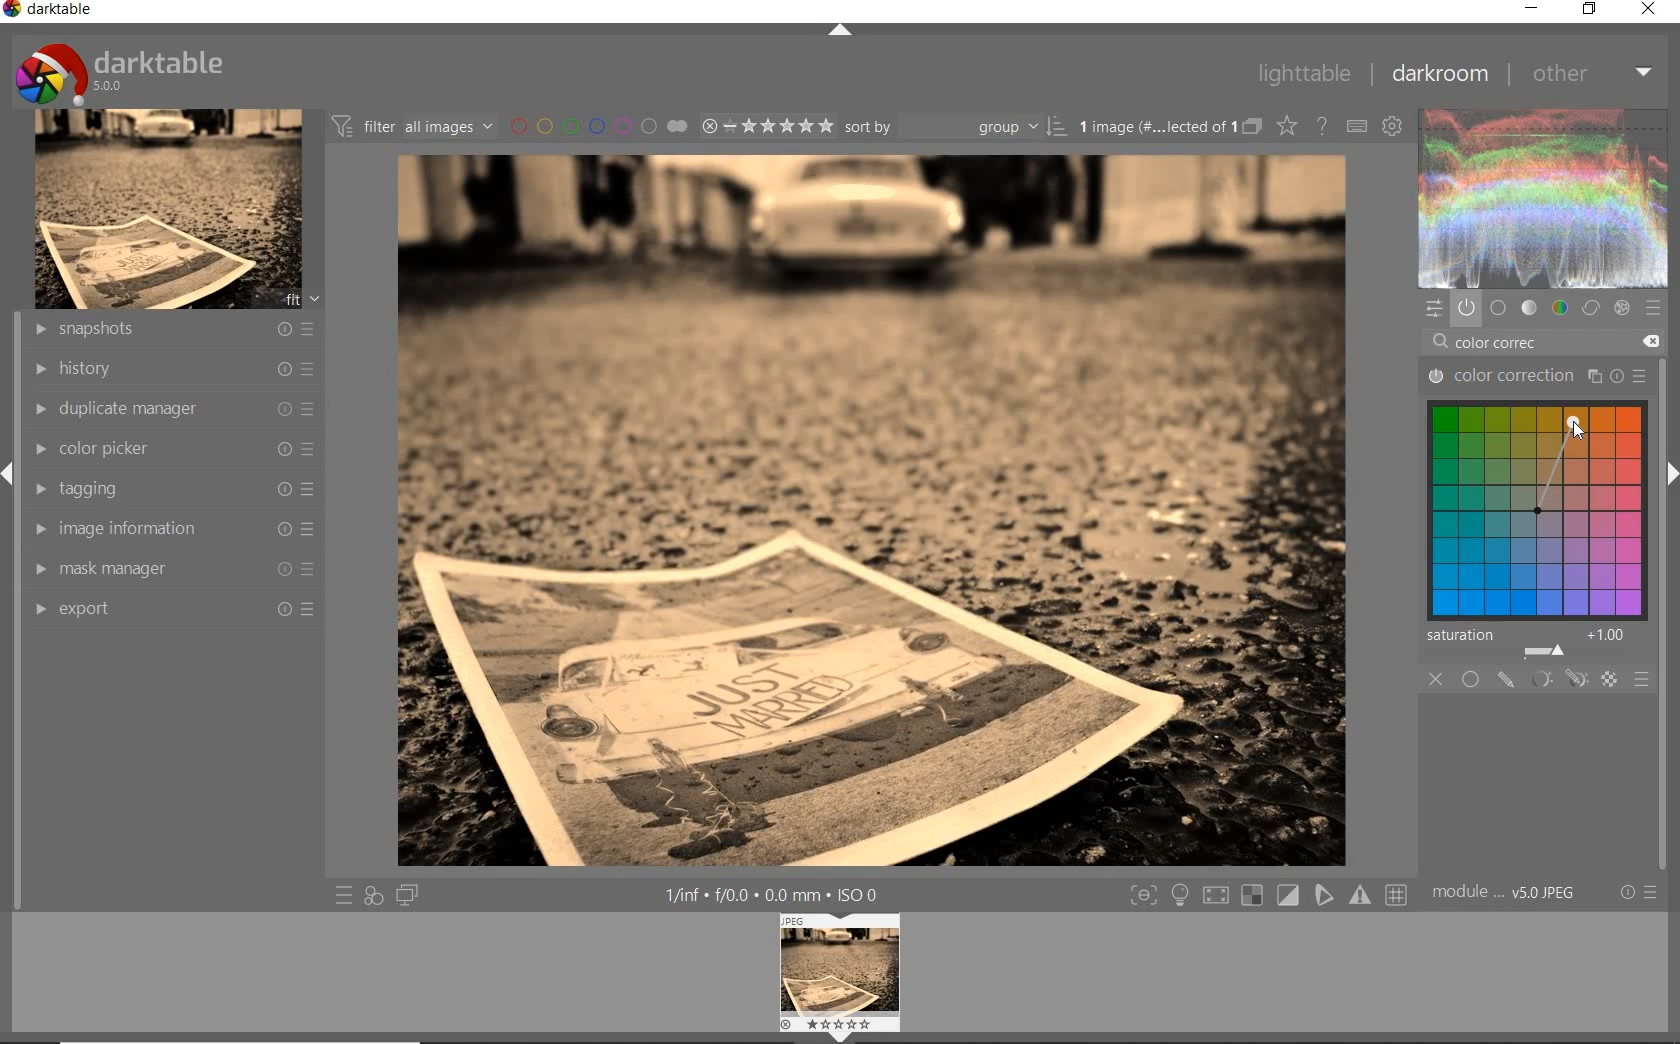 The image size is (1680, 1044). What do you see at coordinates (10, 475) in the screenshot?
I see `expand/collapse` at bounding box center [10, 475].